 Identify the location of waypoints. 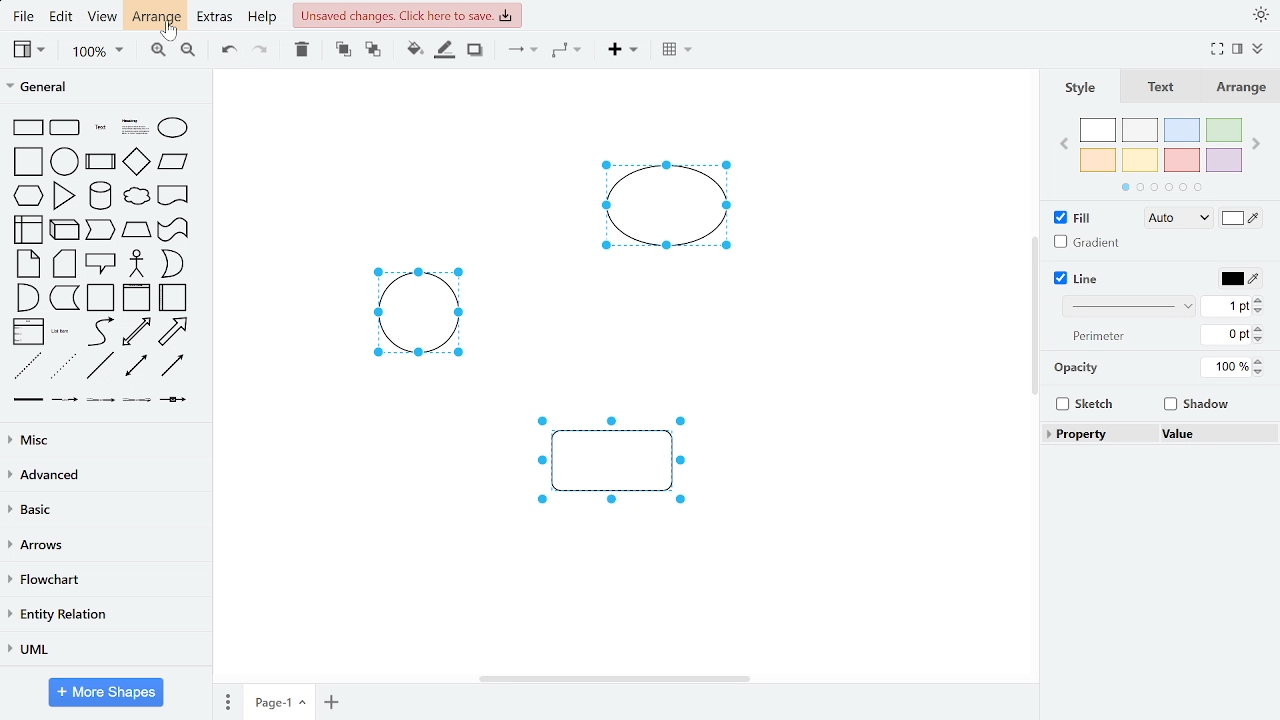
(567, 52).